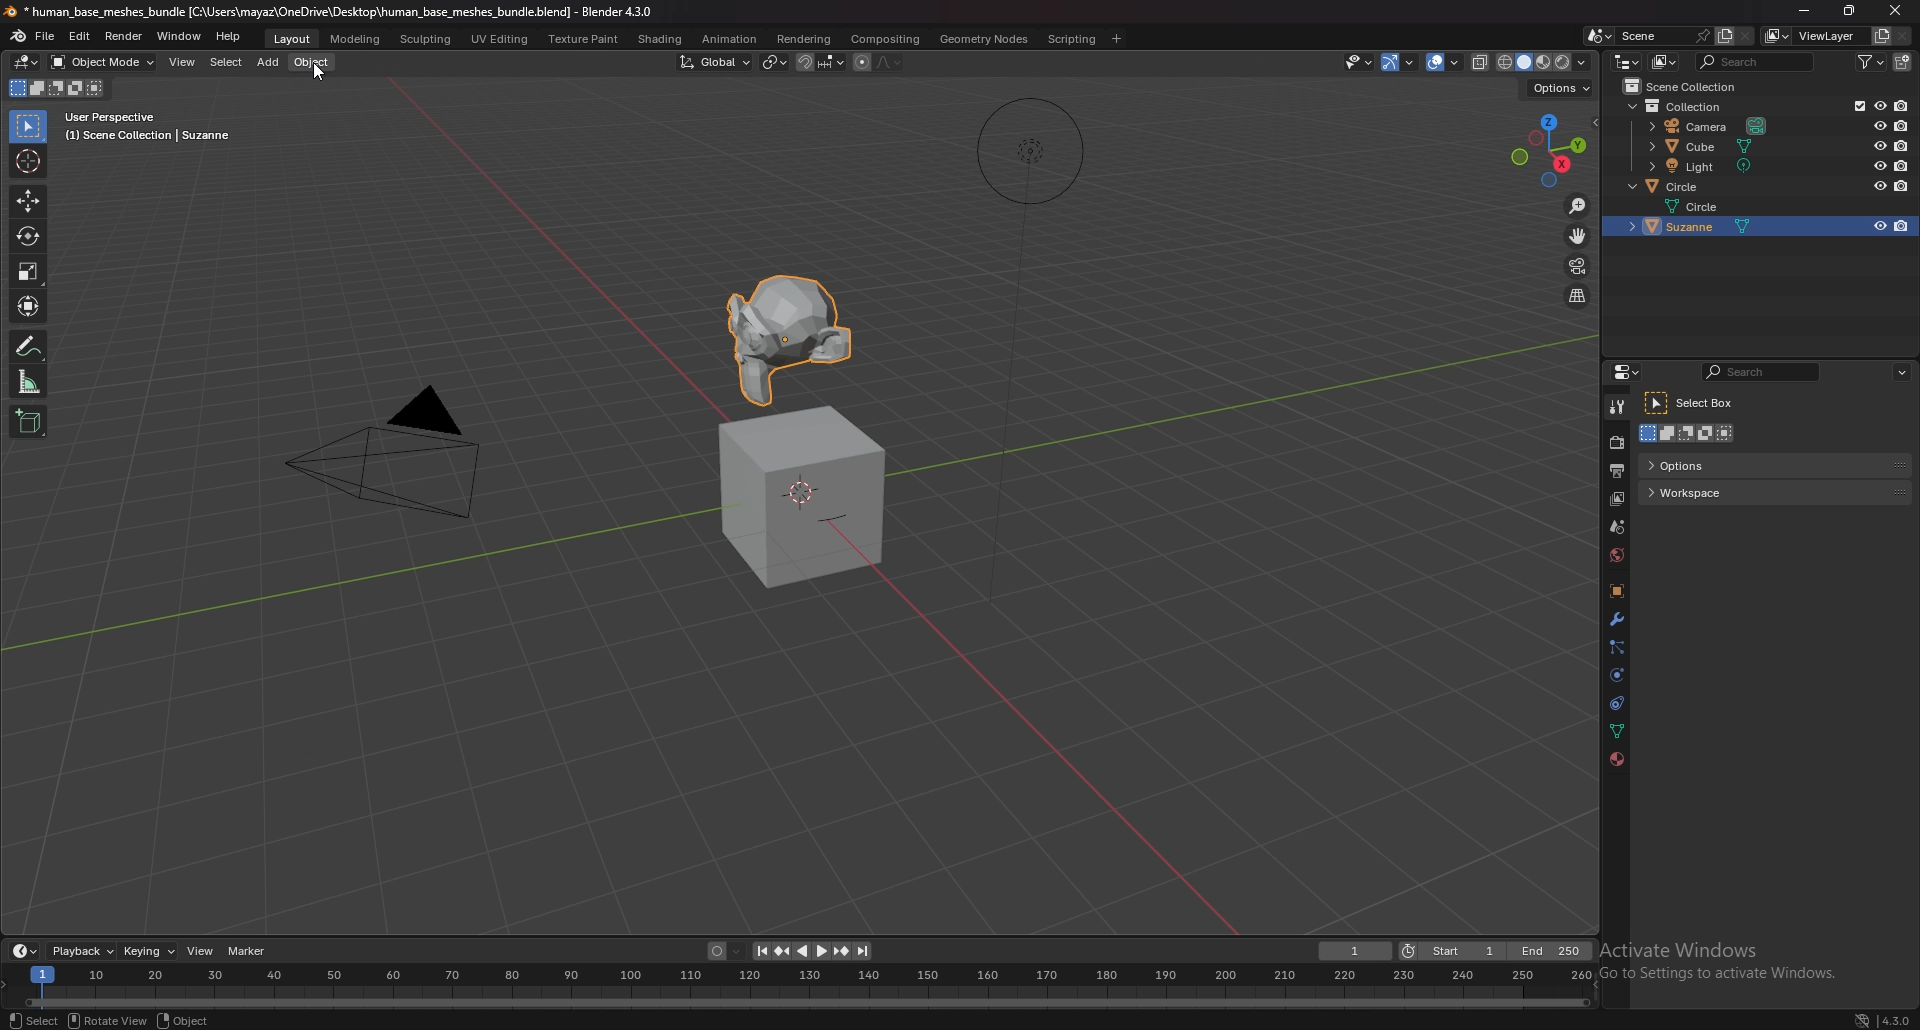  What do you see at coordinates (180, 36) in the screenshot?
I see `window` at bounding box center [180, 36].